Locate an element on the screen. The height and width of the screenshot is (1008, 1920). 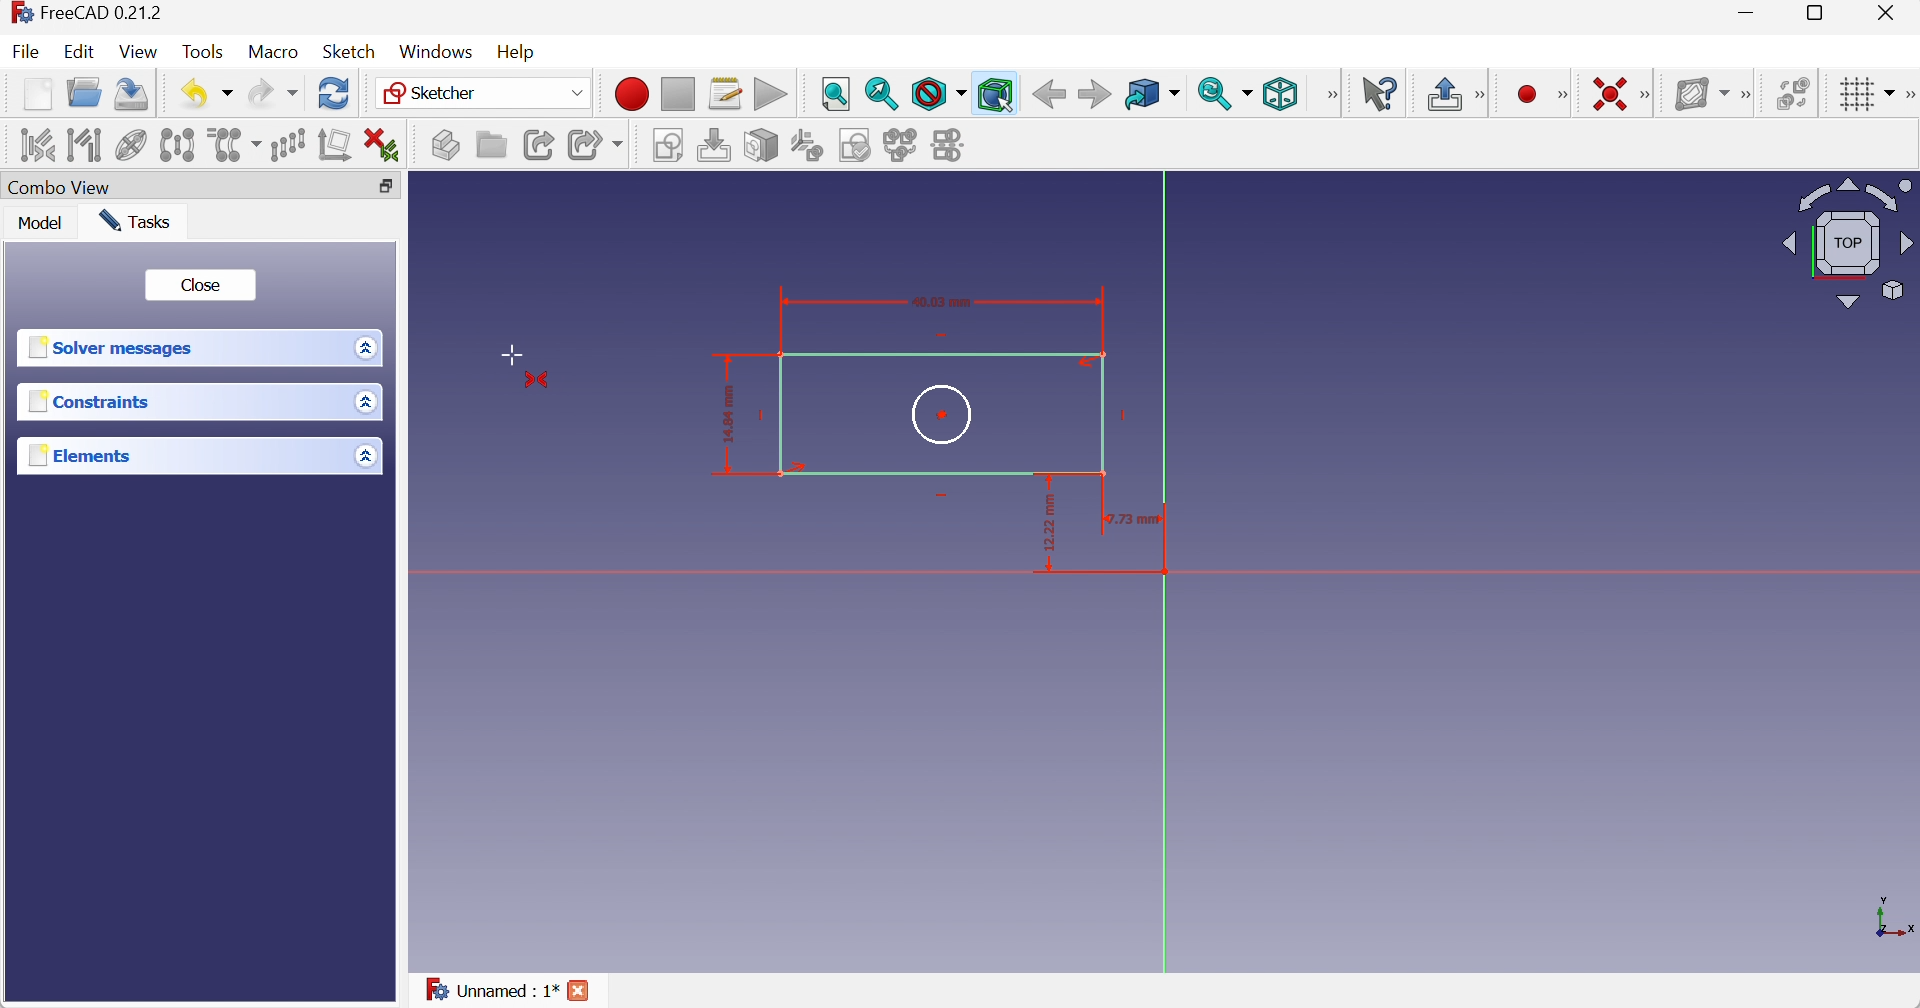
Clone is located at coordinates (237, 145).